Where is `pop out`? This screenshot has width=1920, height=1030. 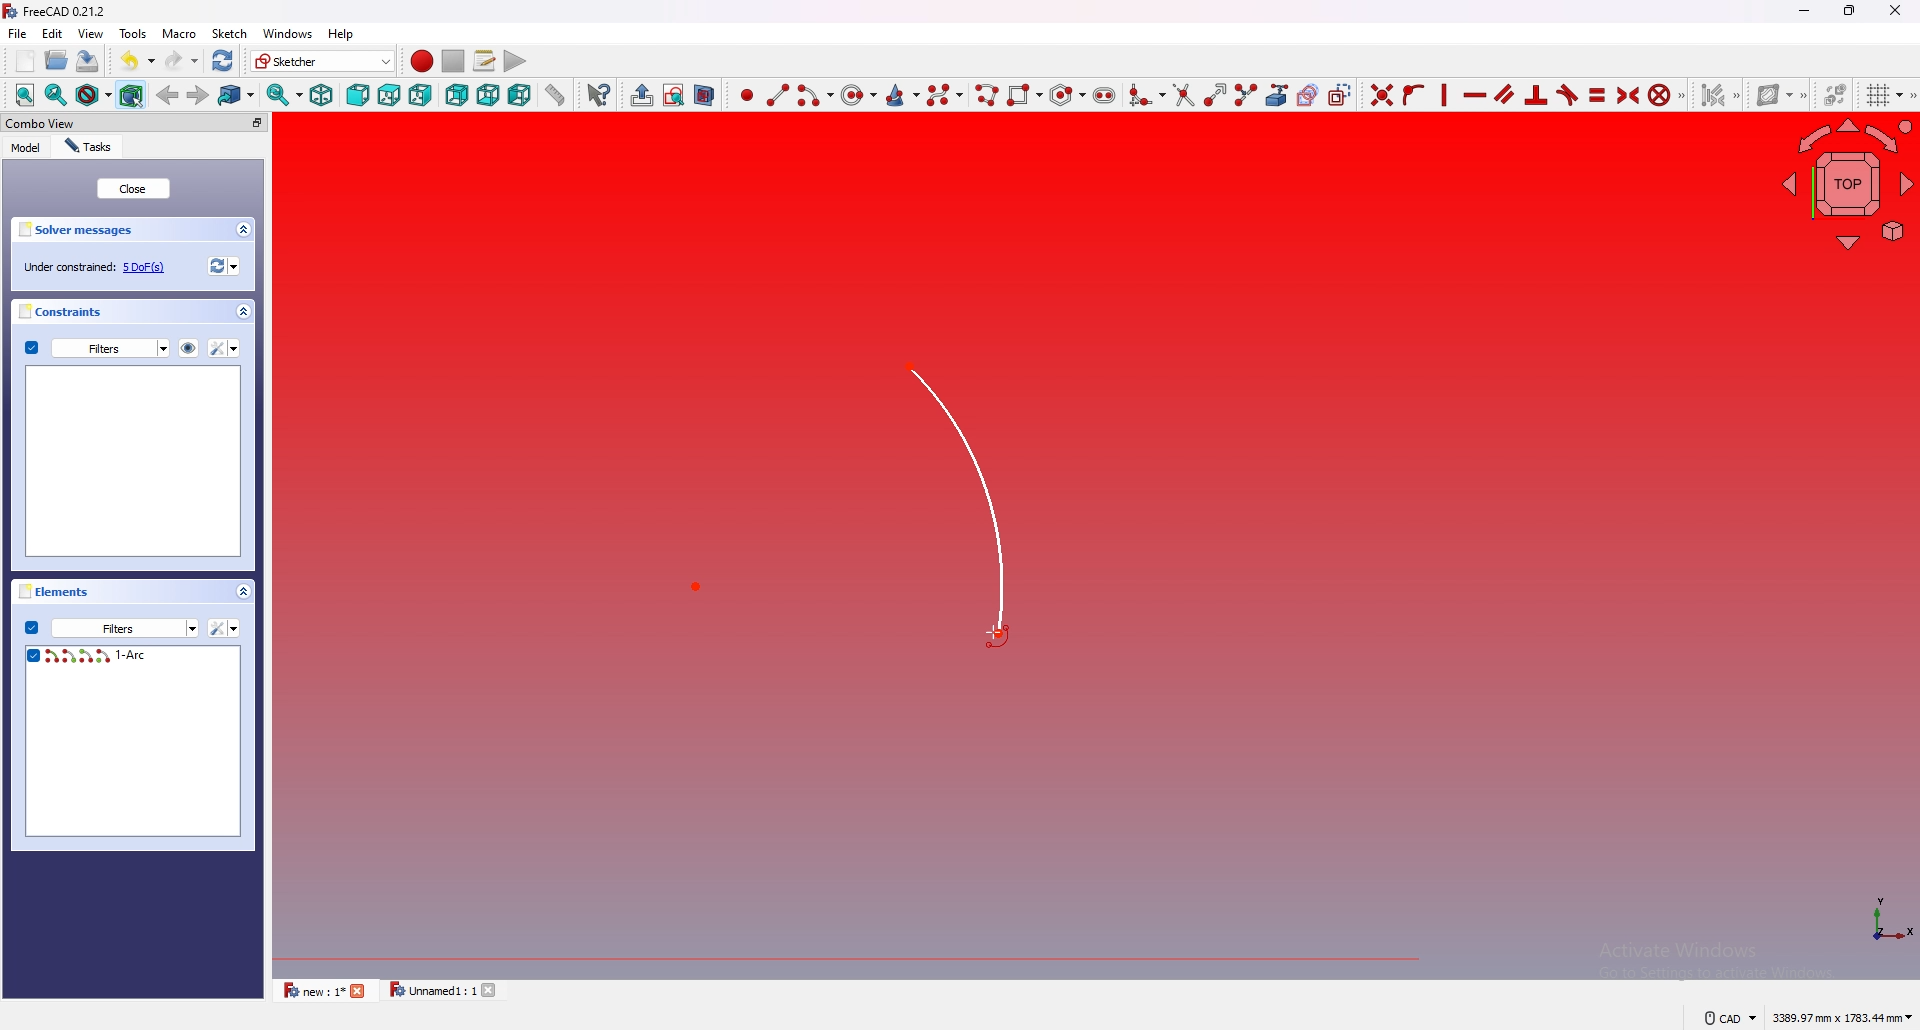 pop out is located at coordinates (257, 123).